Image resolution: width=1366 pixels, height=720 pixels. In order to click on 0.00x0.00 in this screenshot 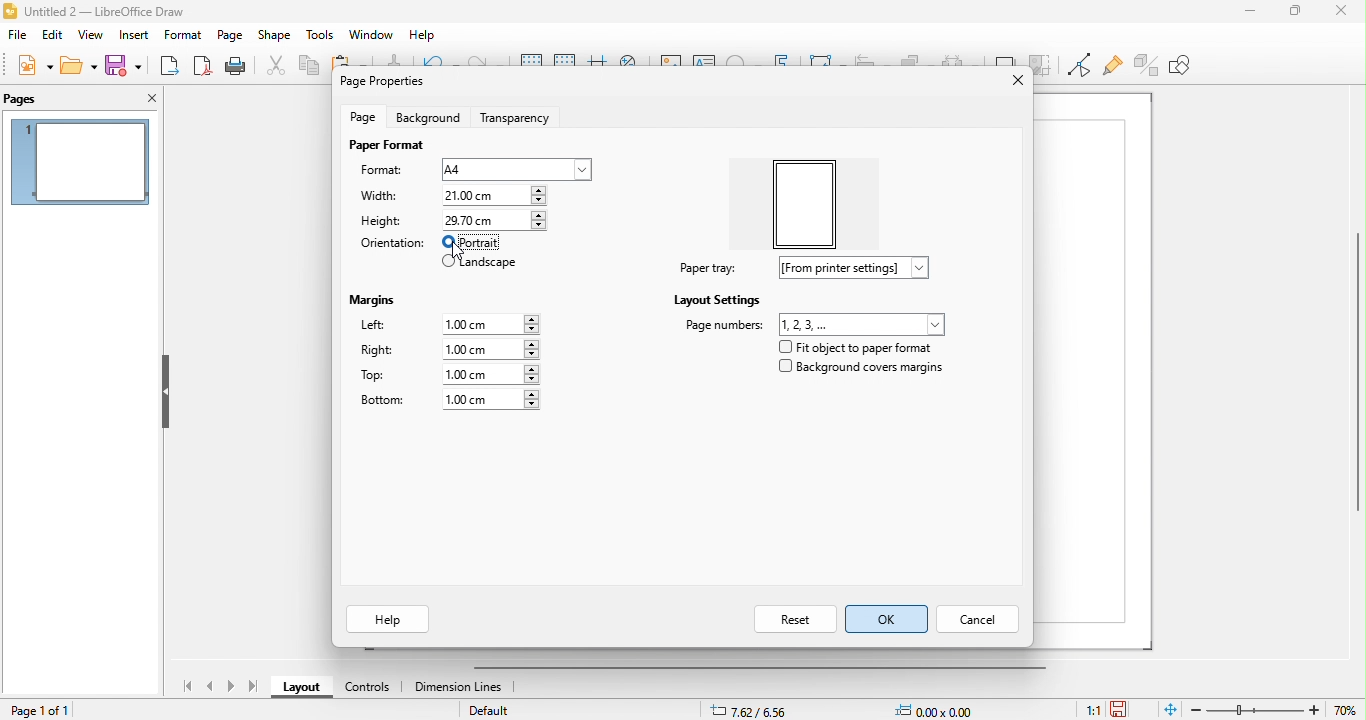, I will do `click(940, 708)`.